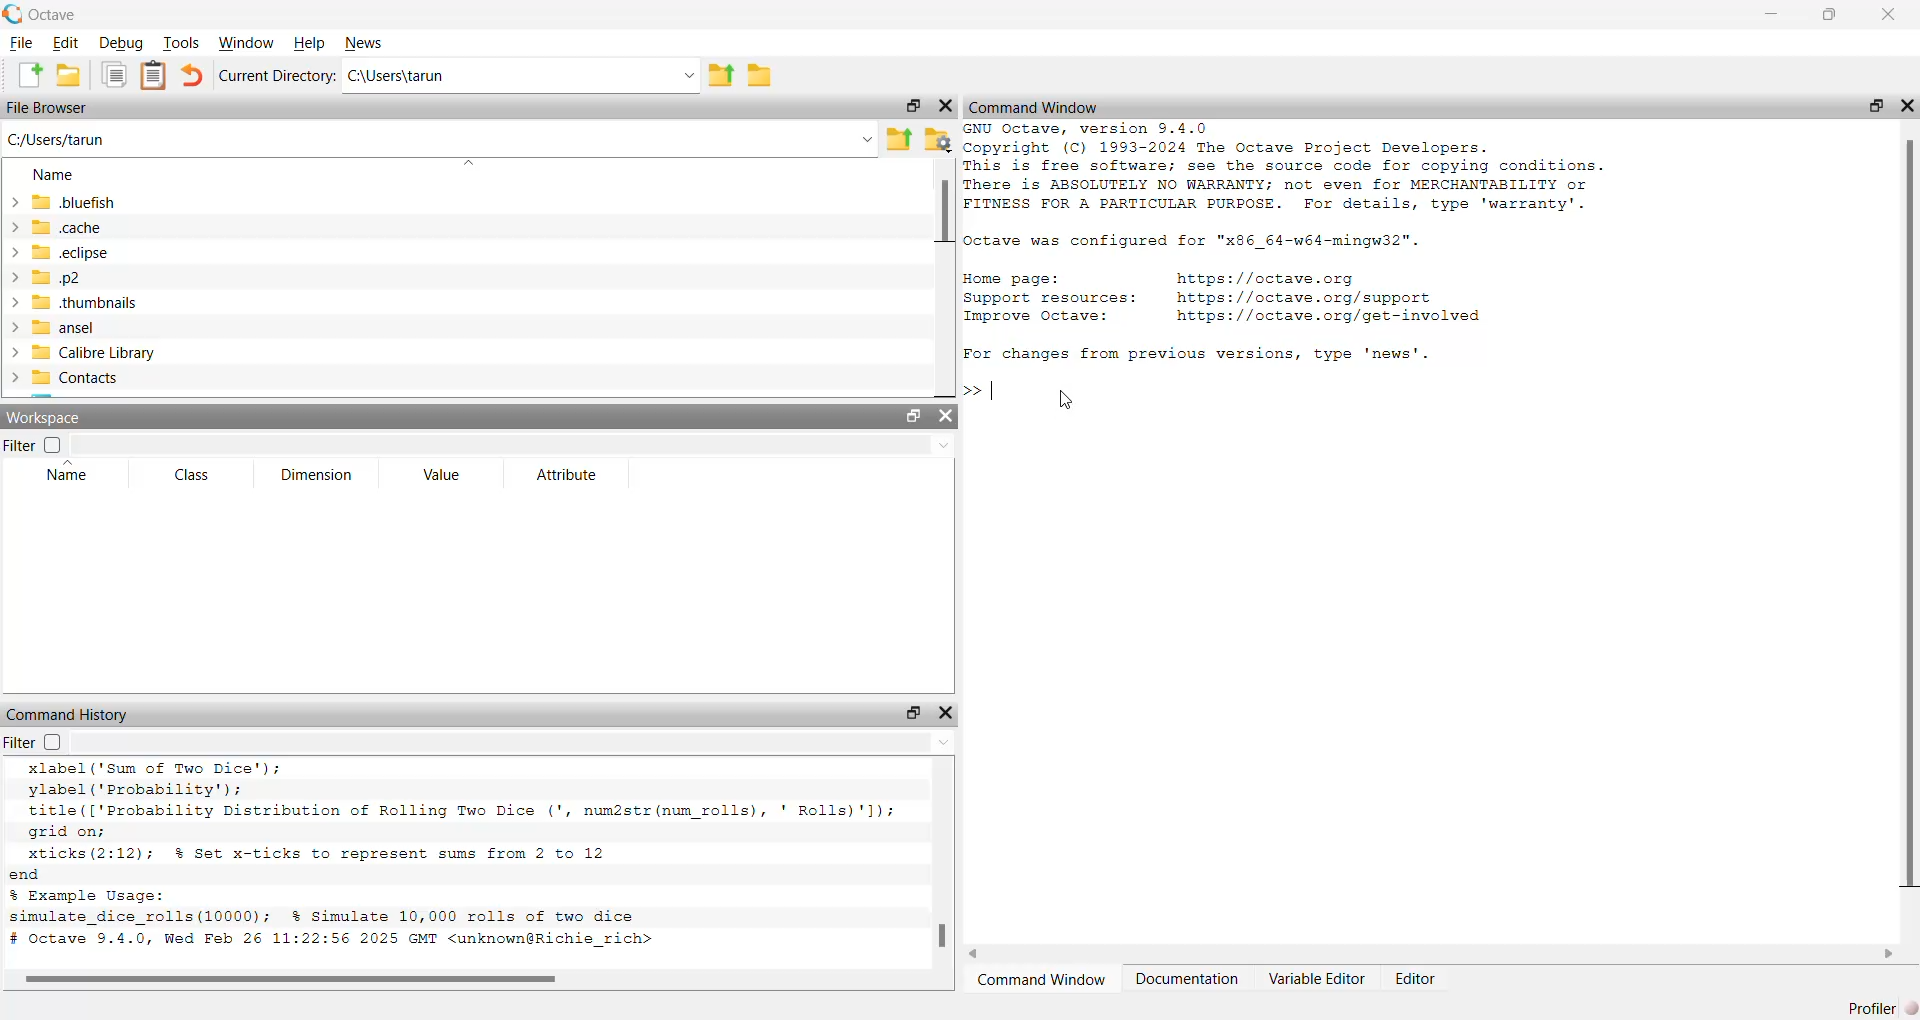 The height and width of the screenshot is (1020, 1920). Describe the element at coordinates (18, 43) in the screenshot. I see `File` at that location.